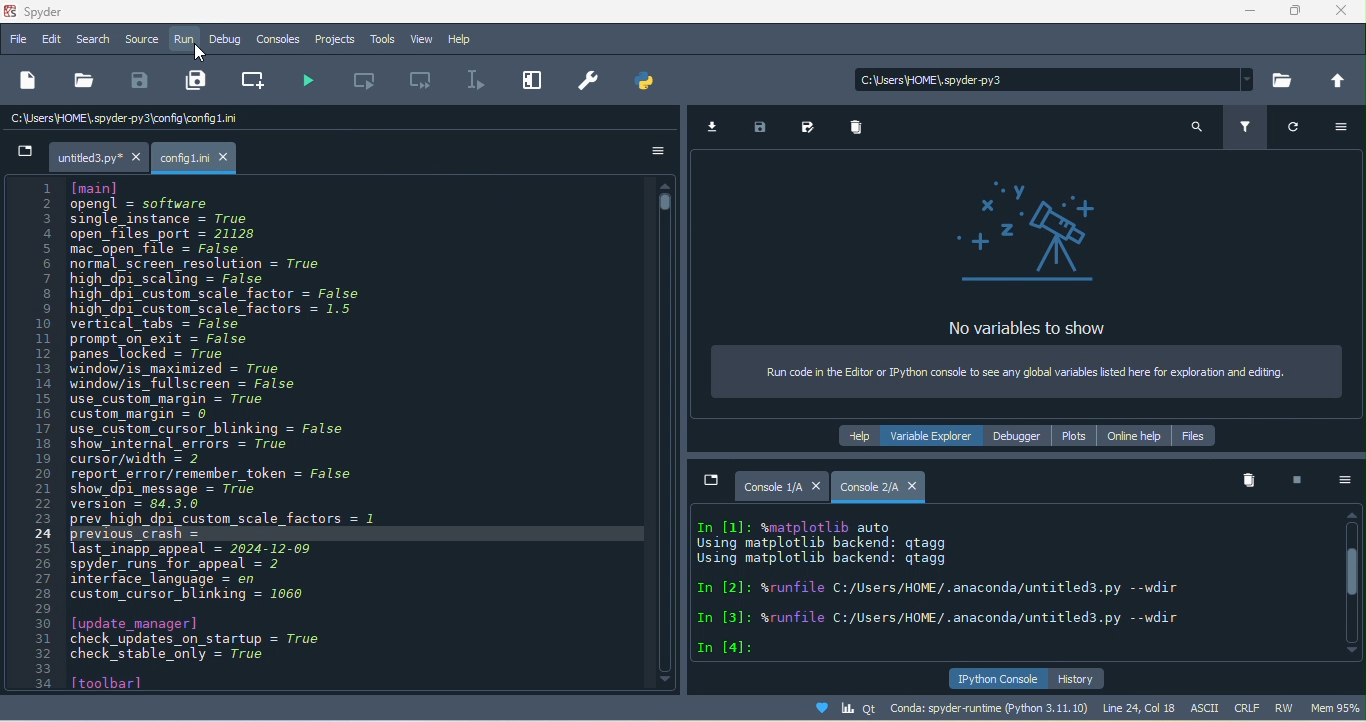 Image resolution: width=1366 pixels, height=722 pixels. What do you see at coordinates (142, 40) in the screenshot?
I see `source` at bounding box center [142, 40].